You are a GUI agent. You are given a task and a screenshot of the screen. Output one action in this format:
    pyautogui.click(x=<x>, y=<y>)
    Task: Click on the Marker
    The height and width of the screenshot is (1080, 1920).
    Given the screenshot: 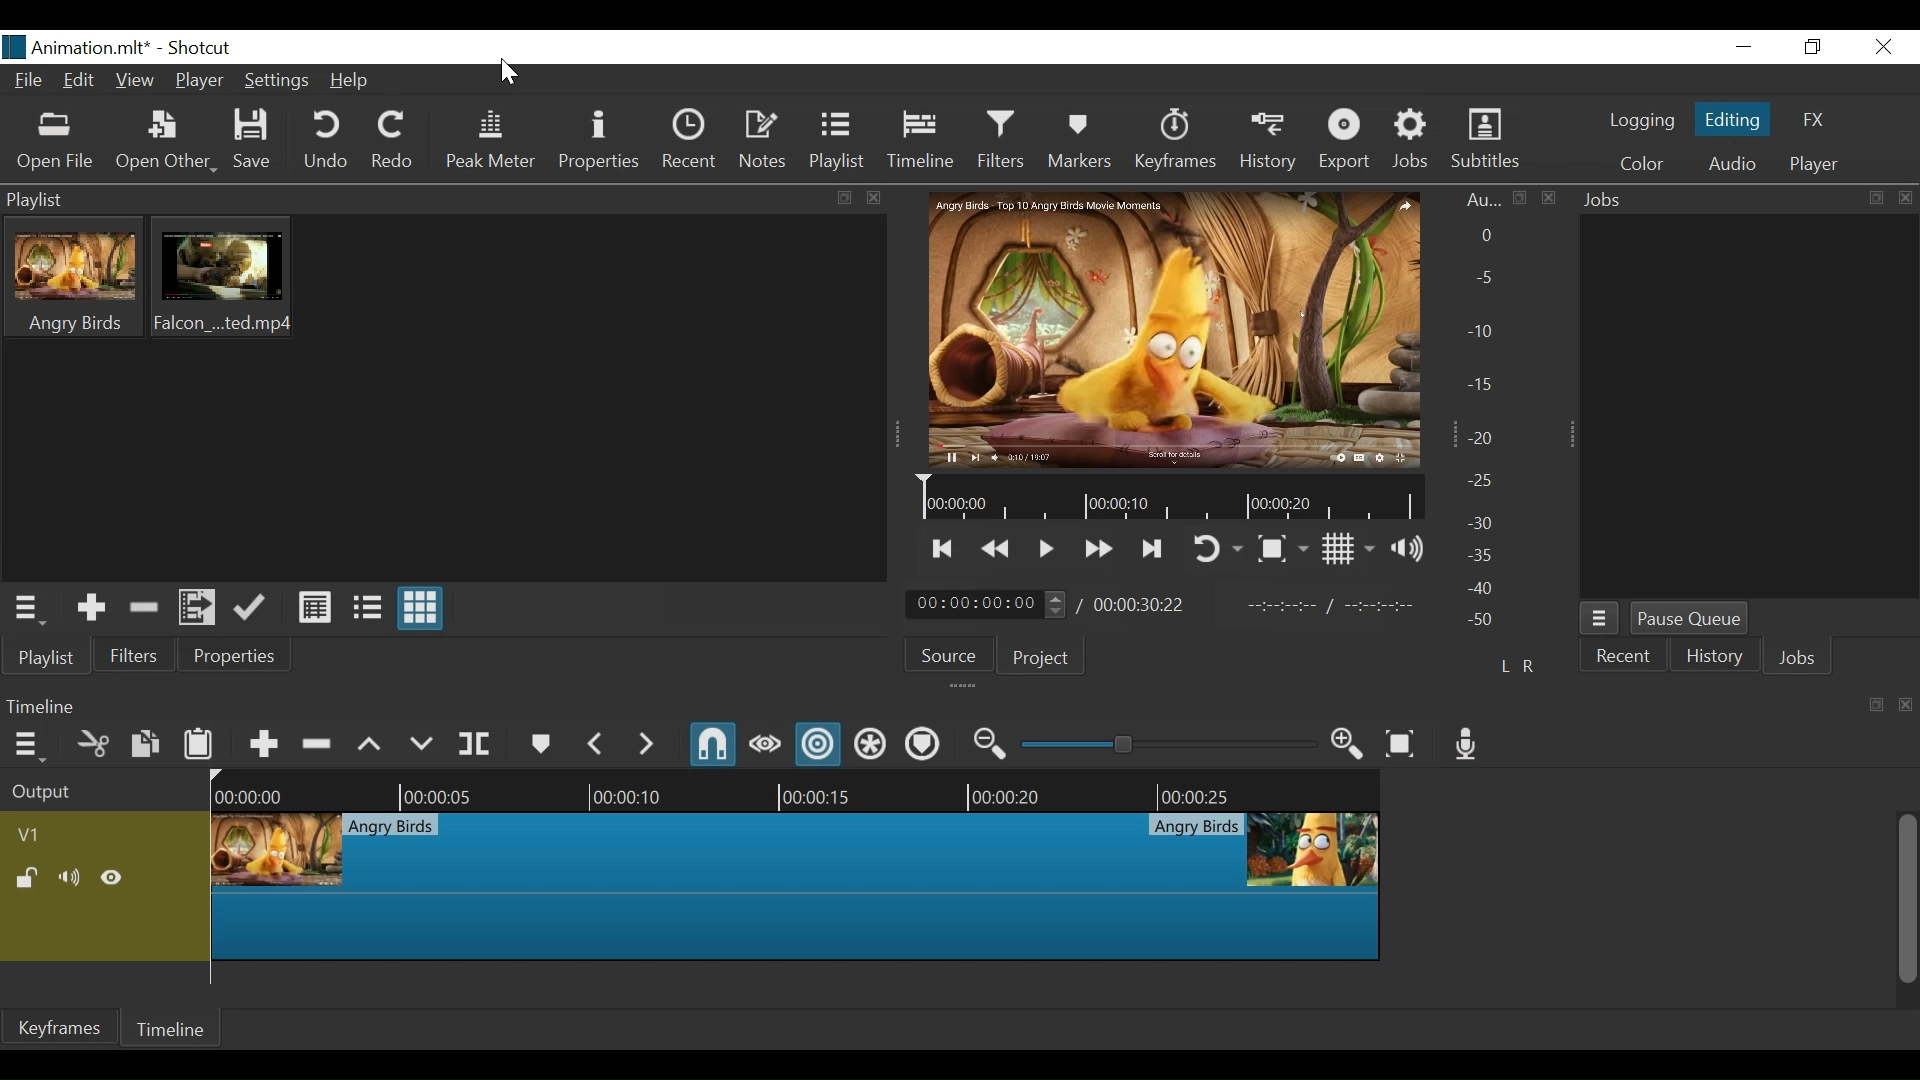 What is the action you would take?
    pyautogui.click(x=539, y=741)
    